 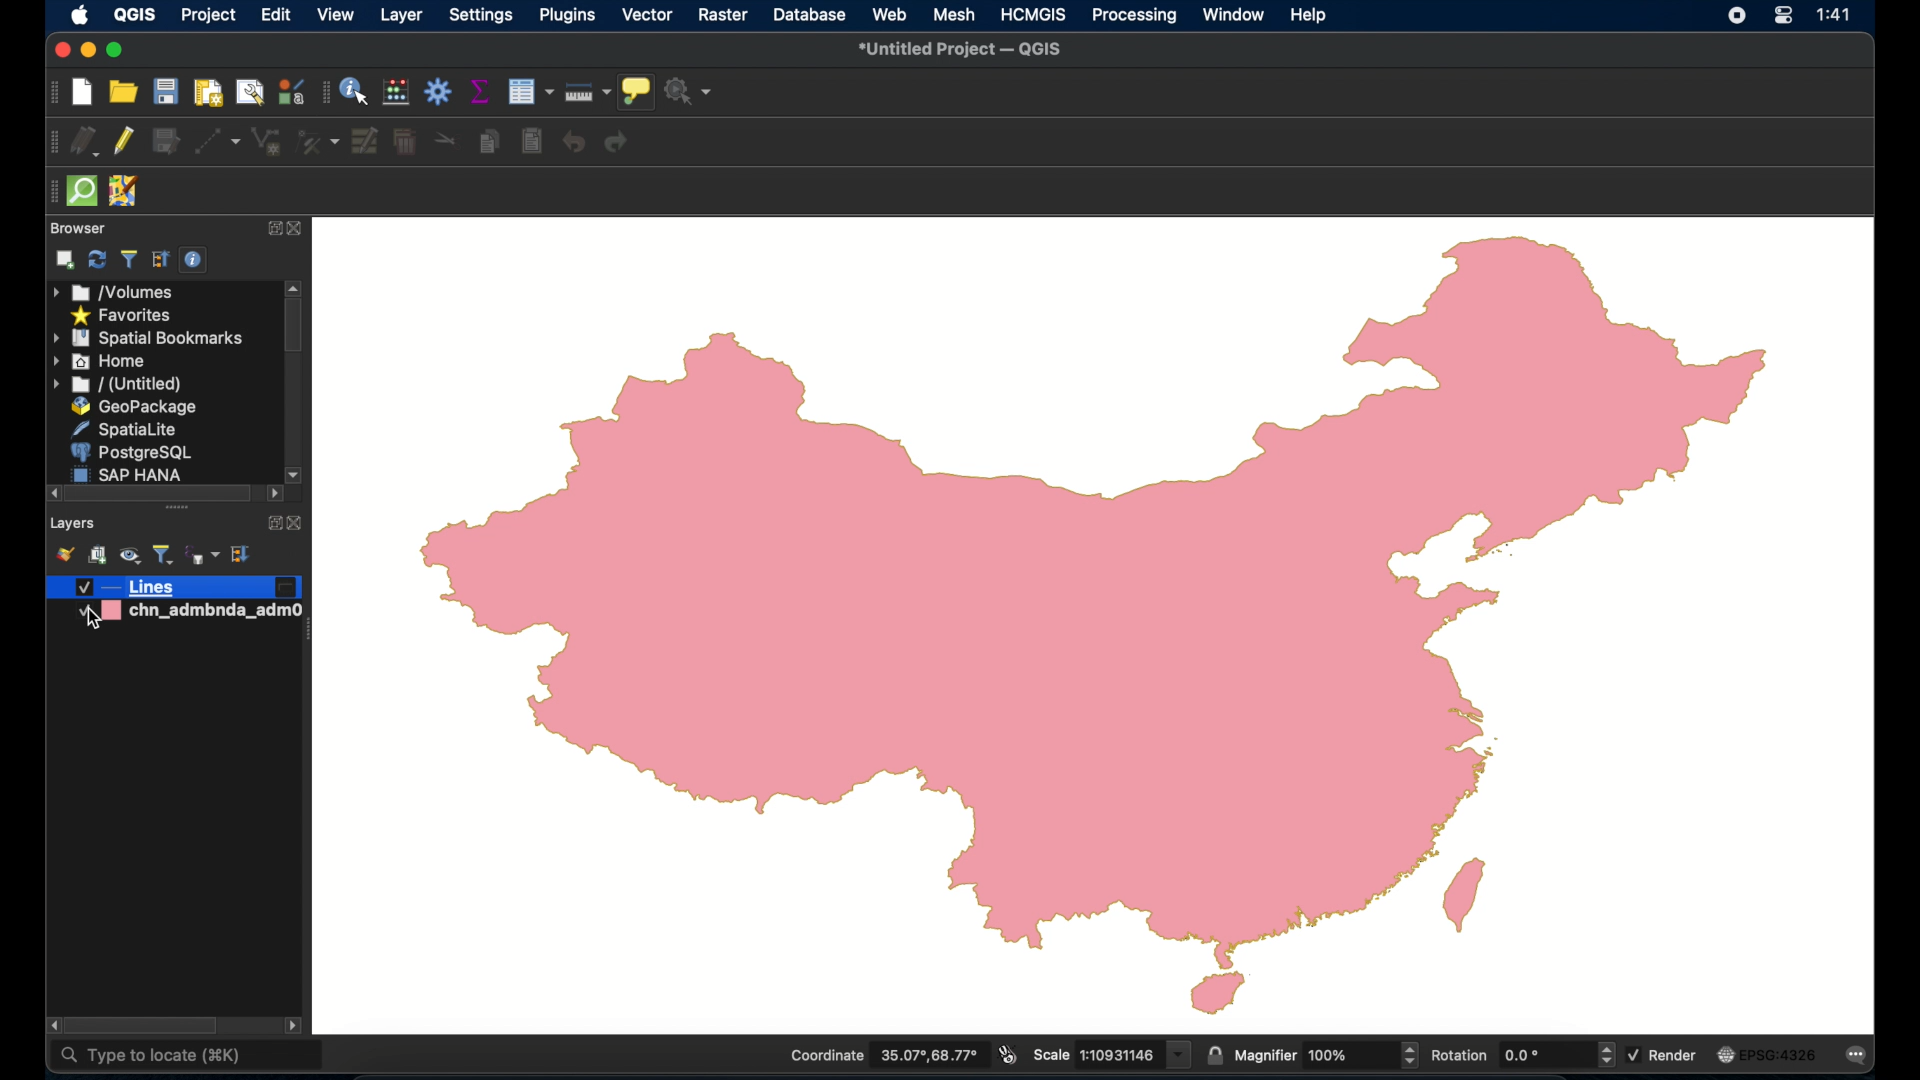 I want to click on copy features, so click(x=489, y=139).